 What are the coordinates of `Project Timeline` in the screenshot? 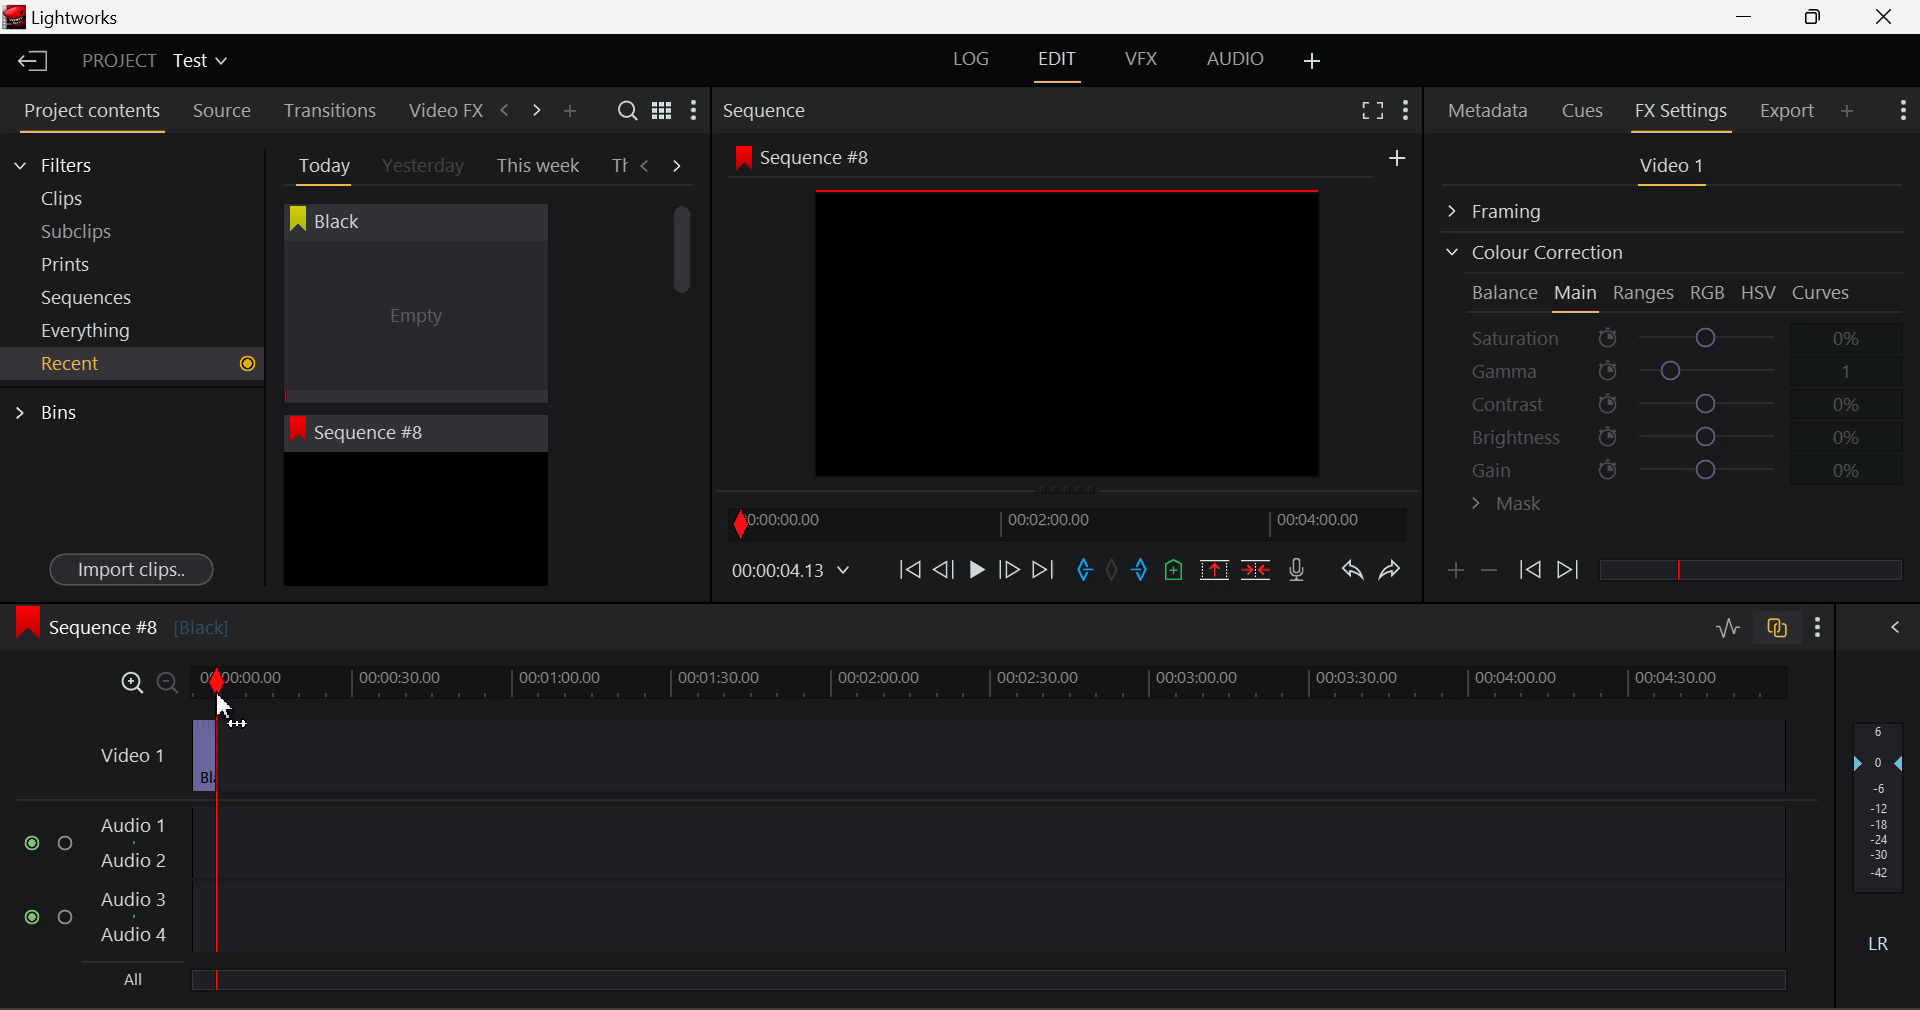 It's located at (990, 684).